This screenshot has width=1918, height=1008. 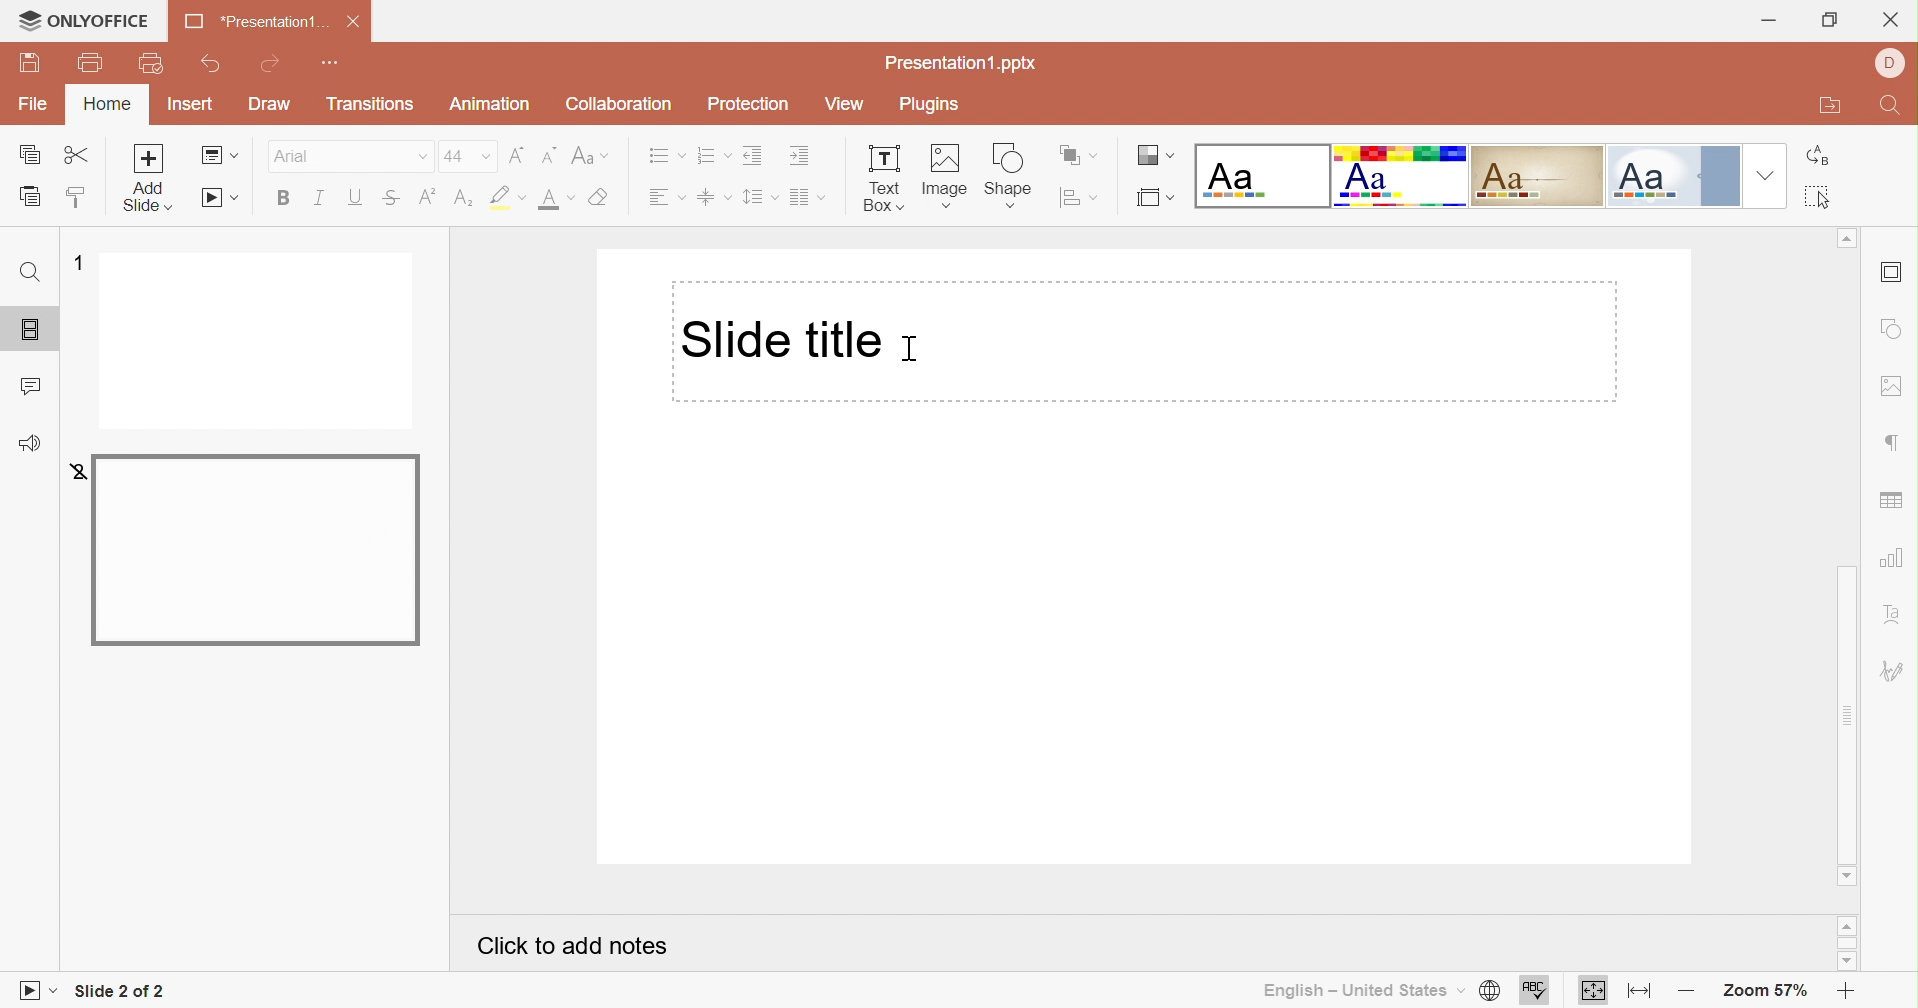 What do you see at coordinates (37, 991) in the screenshot?
I see `Start slideshow` at bounding box center [37, 991].